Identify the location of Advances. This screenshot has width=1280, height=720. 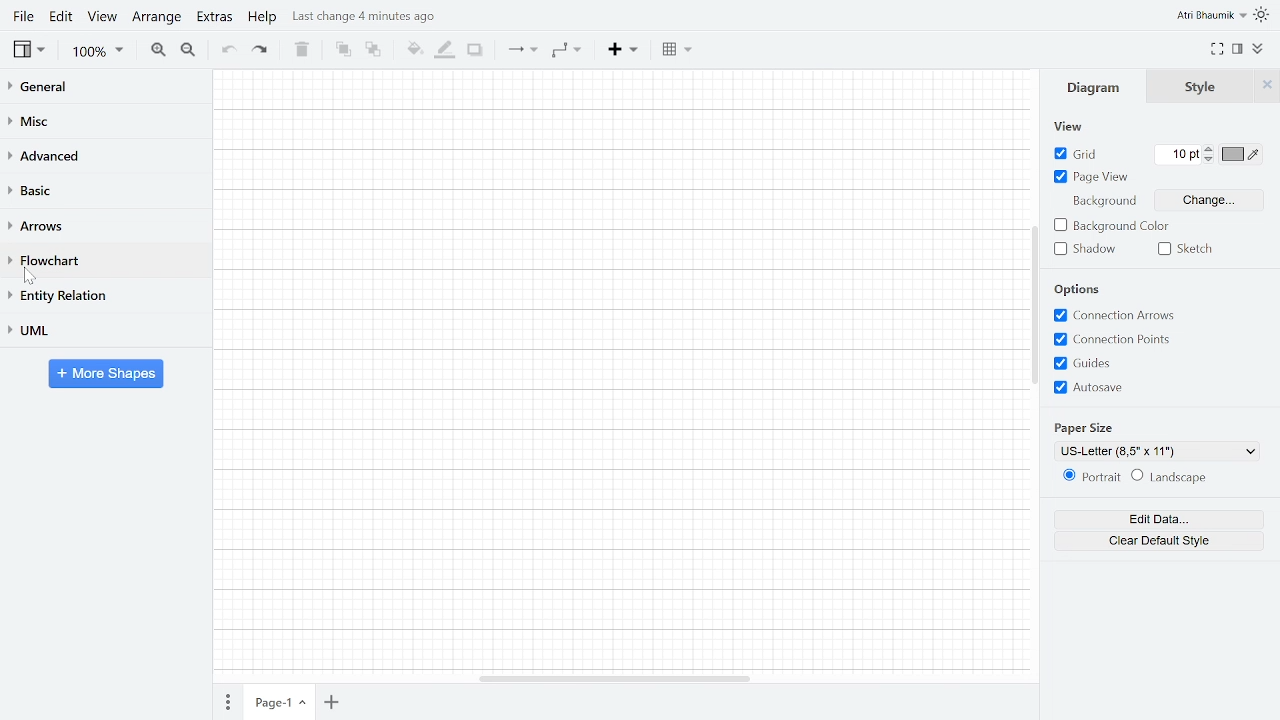
(101, 156).